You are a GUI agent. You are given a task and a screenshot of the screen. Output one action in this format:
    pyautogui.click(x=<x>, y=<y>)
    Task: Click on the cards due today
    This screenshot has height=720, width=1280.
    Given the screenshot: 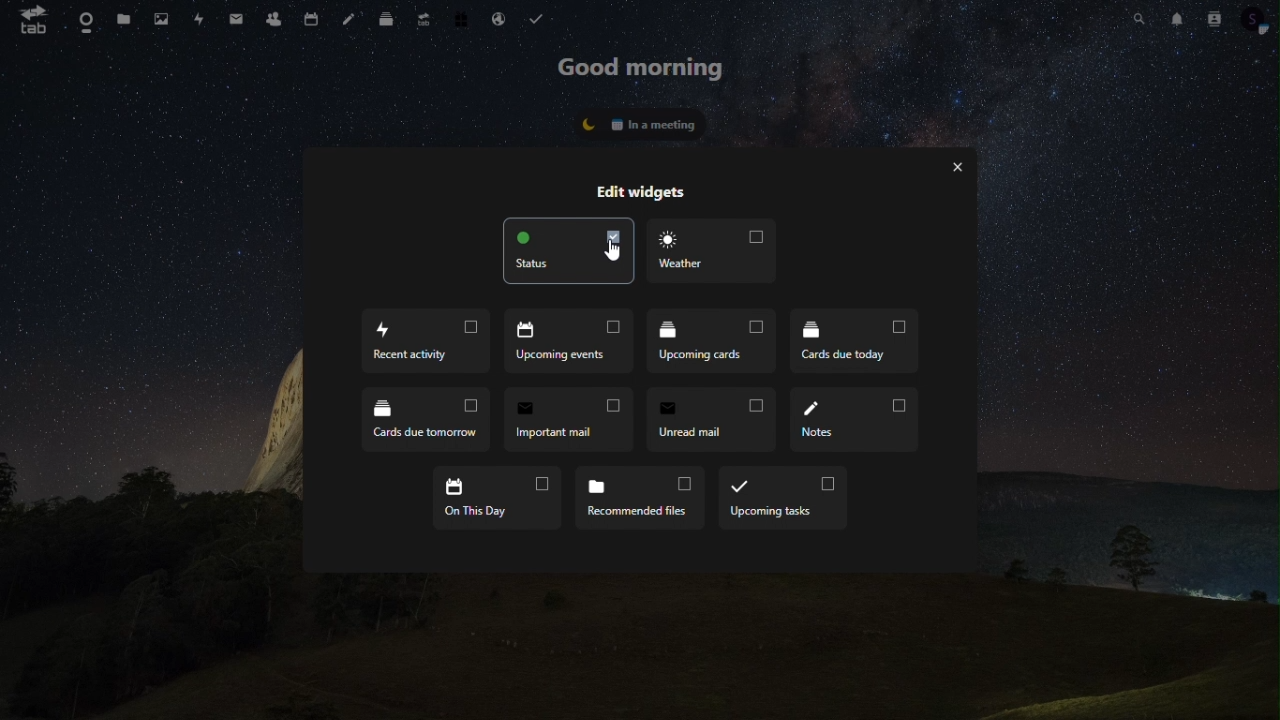 What is the action you would take?
    pyautogui.click(x=858, y=344)
    